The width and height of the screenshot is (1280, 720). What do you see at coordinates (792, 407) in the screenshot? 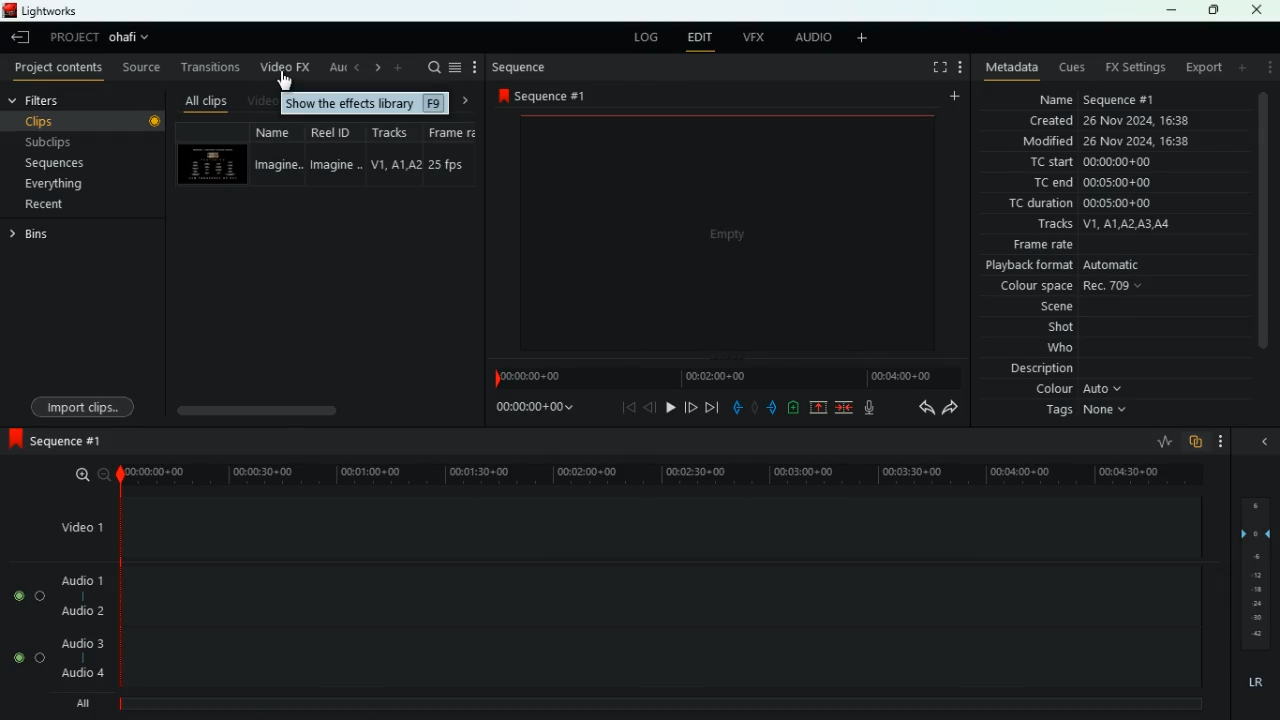
I see `add` at bounding box center [792, 407].